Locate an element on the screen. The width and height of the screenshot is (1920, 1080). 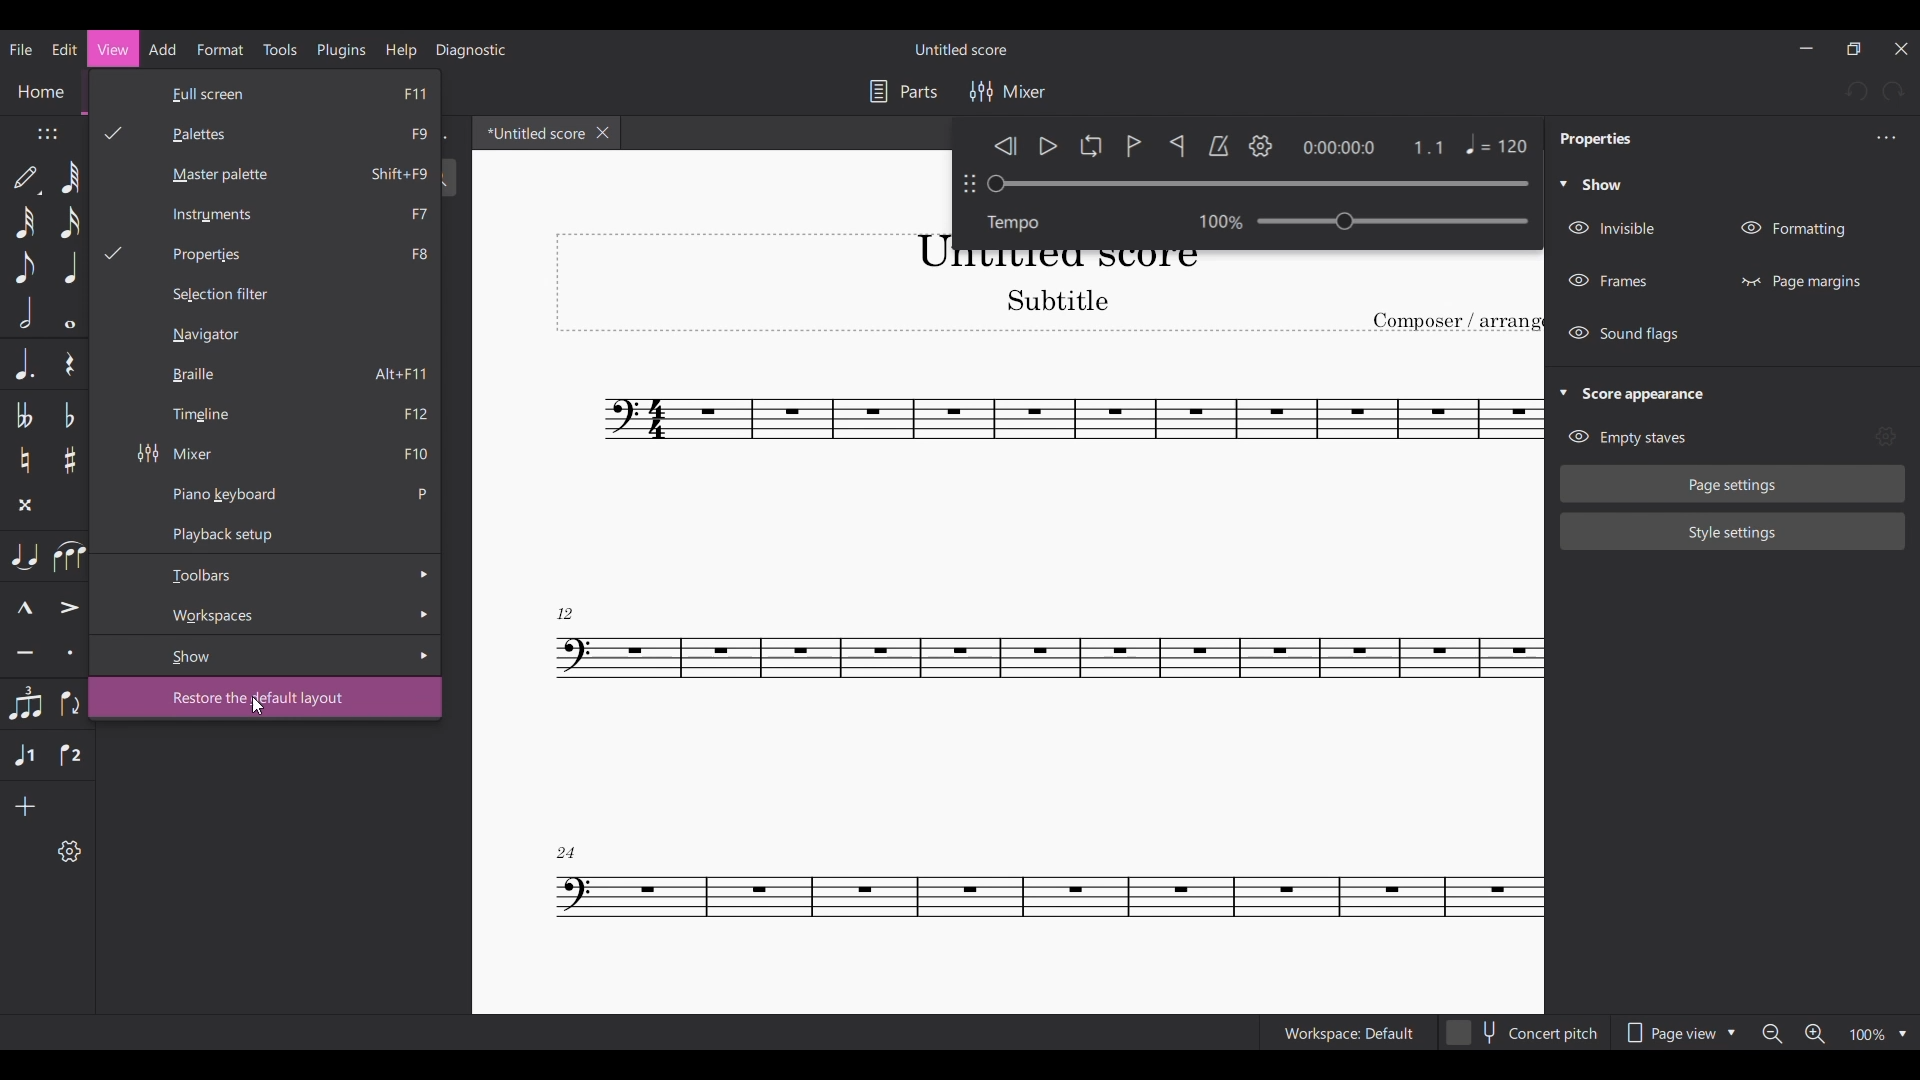
cursor is located at coordinates (261, 708).